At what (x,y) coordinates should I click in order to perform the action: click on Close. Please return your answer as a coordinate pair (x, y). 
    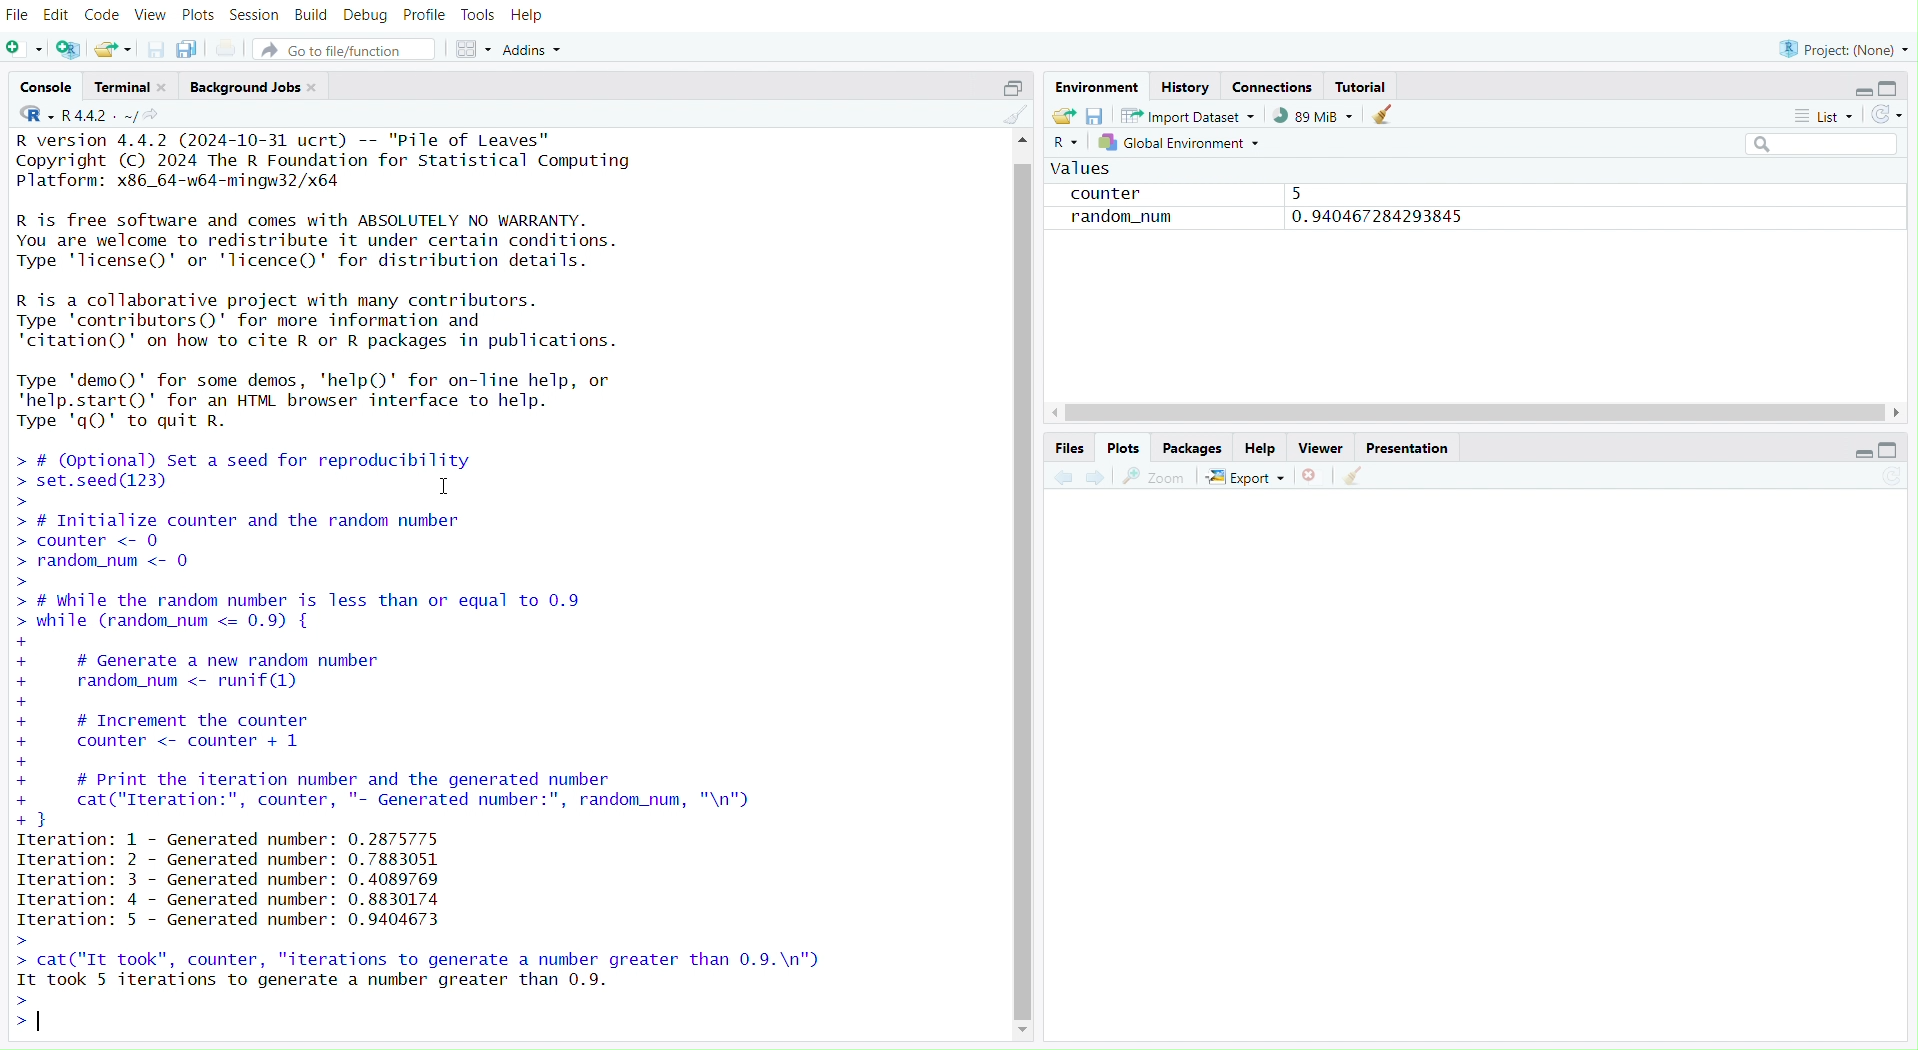
    Looking at the image, I should click on (1316, 475).